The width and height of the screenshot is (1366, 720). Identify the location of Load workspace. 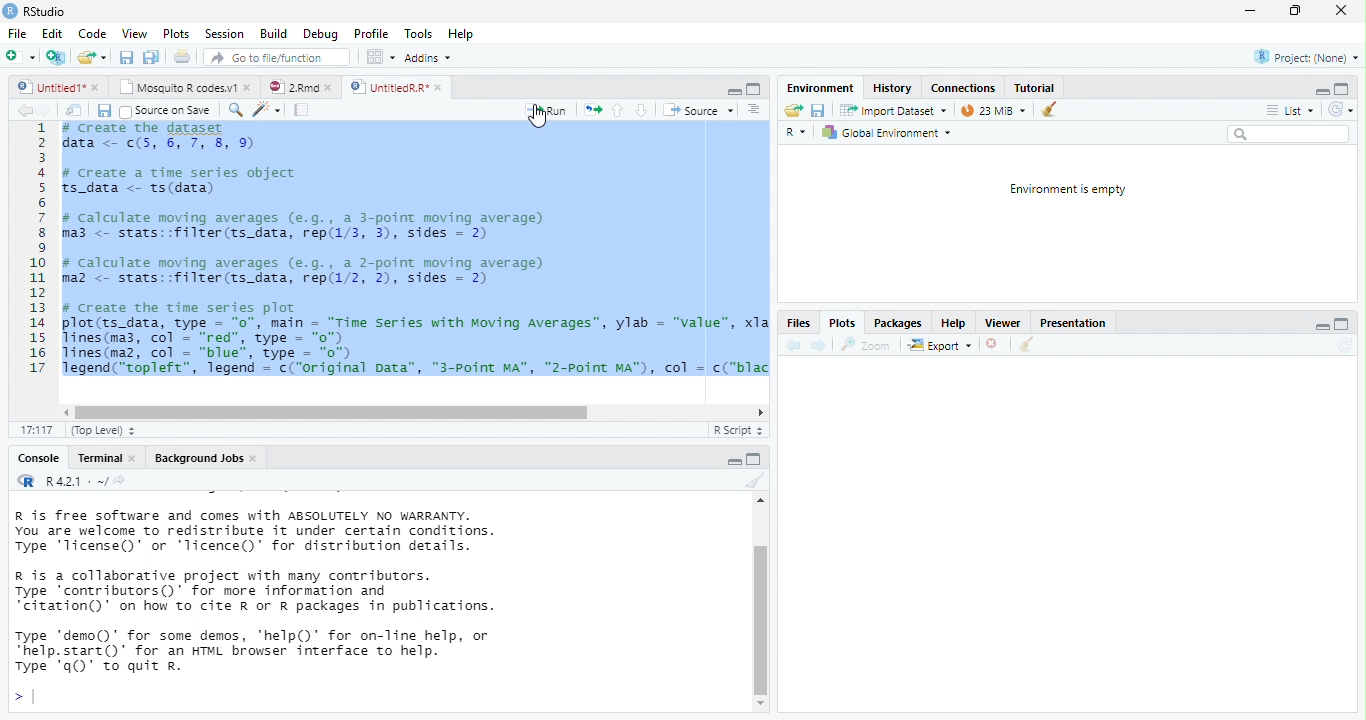
(793, 111).